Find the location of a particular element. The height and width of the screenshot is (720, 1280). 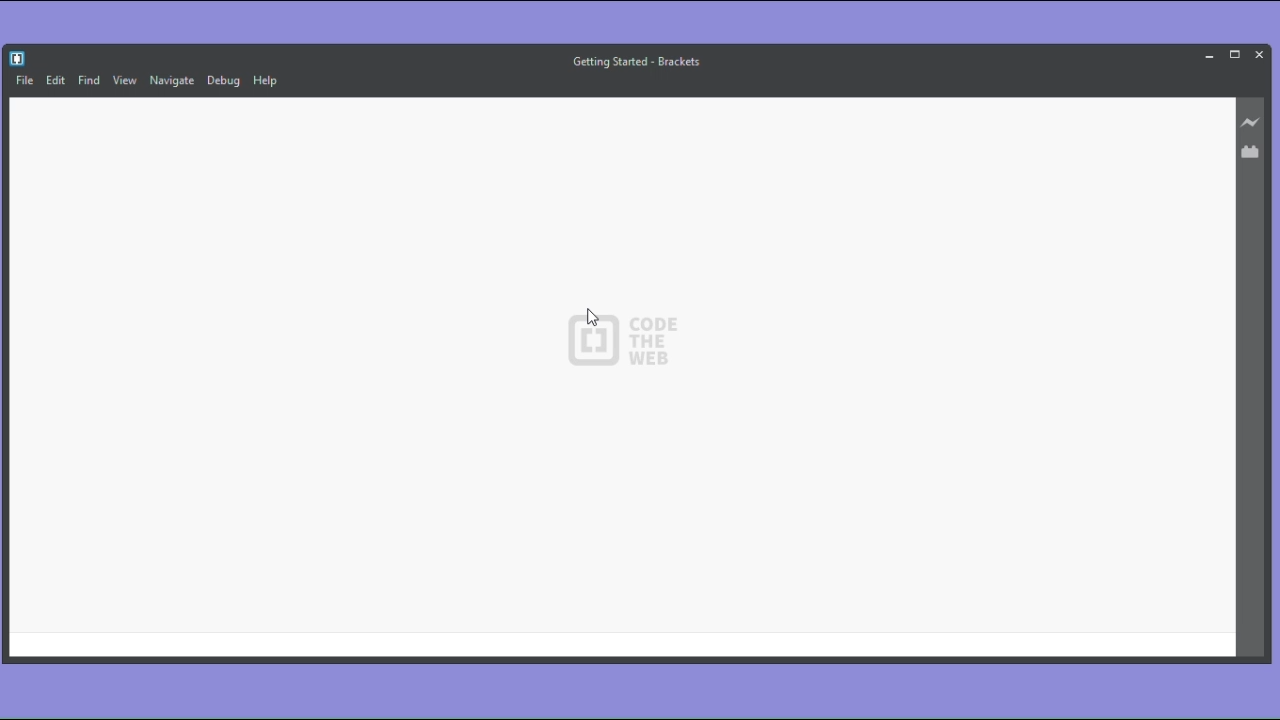

getting started - brackets is located at coordinates (640, 61).